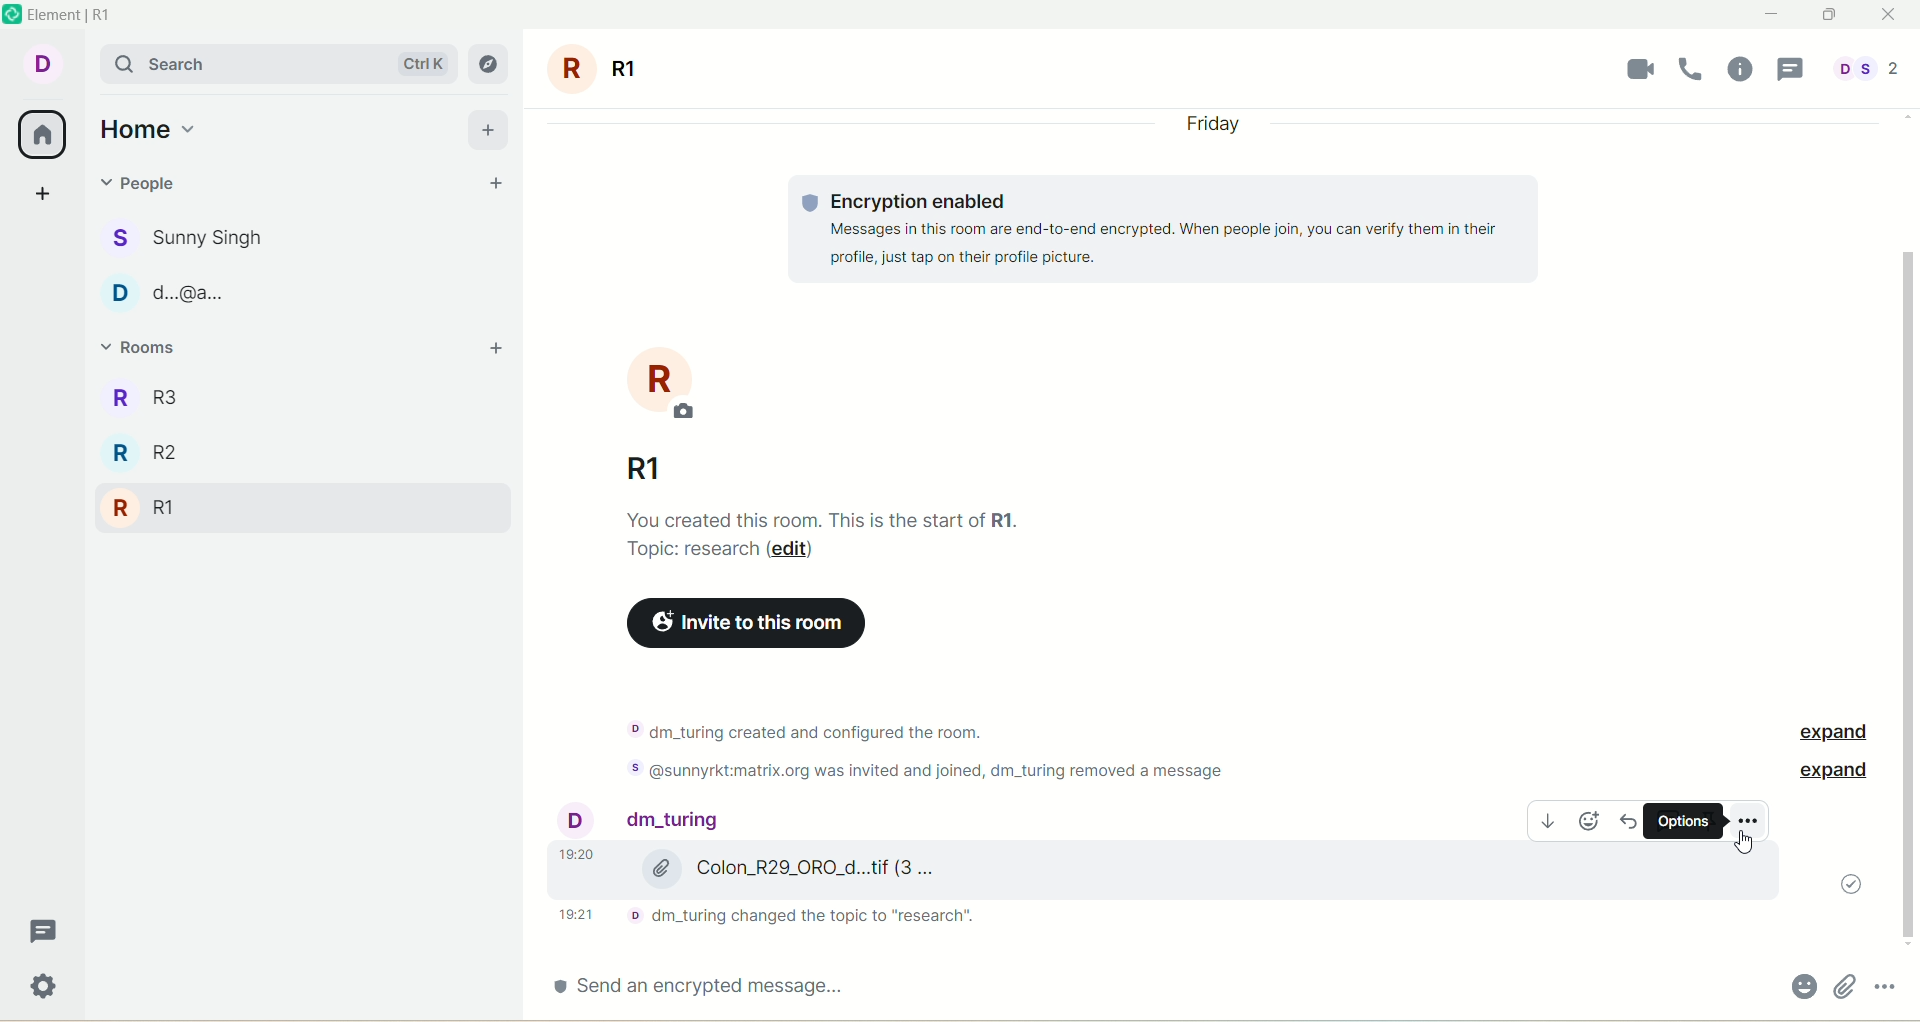  I want to click on day, so click(1215, 128).